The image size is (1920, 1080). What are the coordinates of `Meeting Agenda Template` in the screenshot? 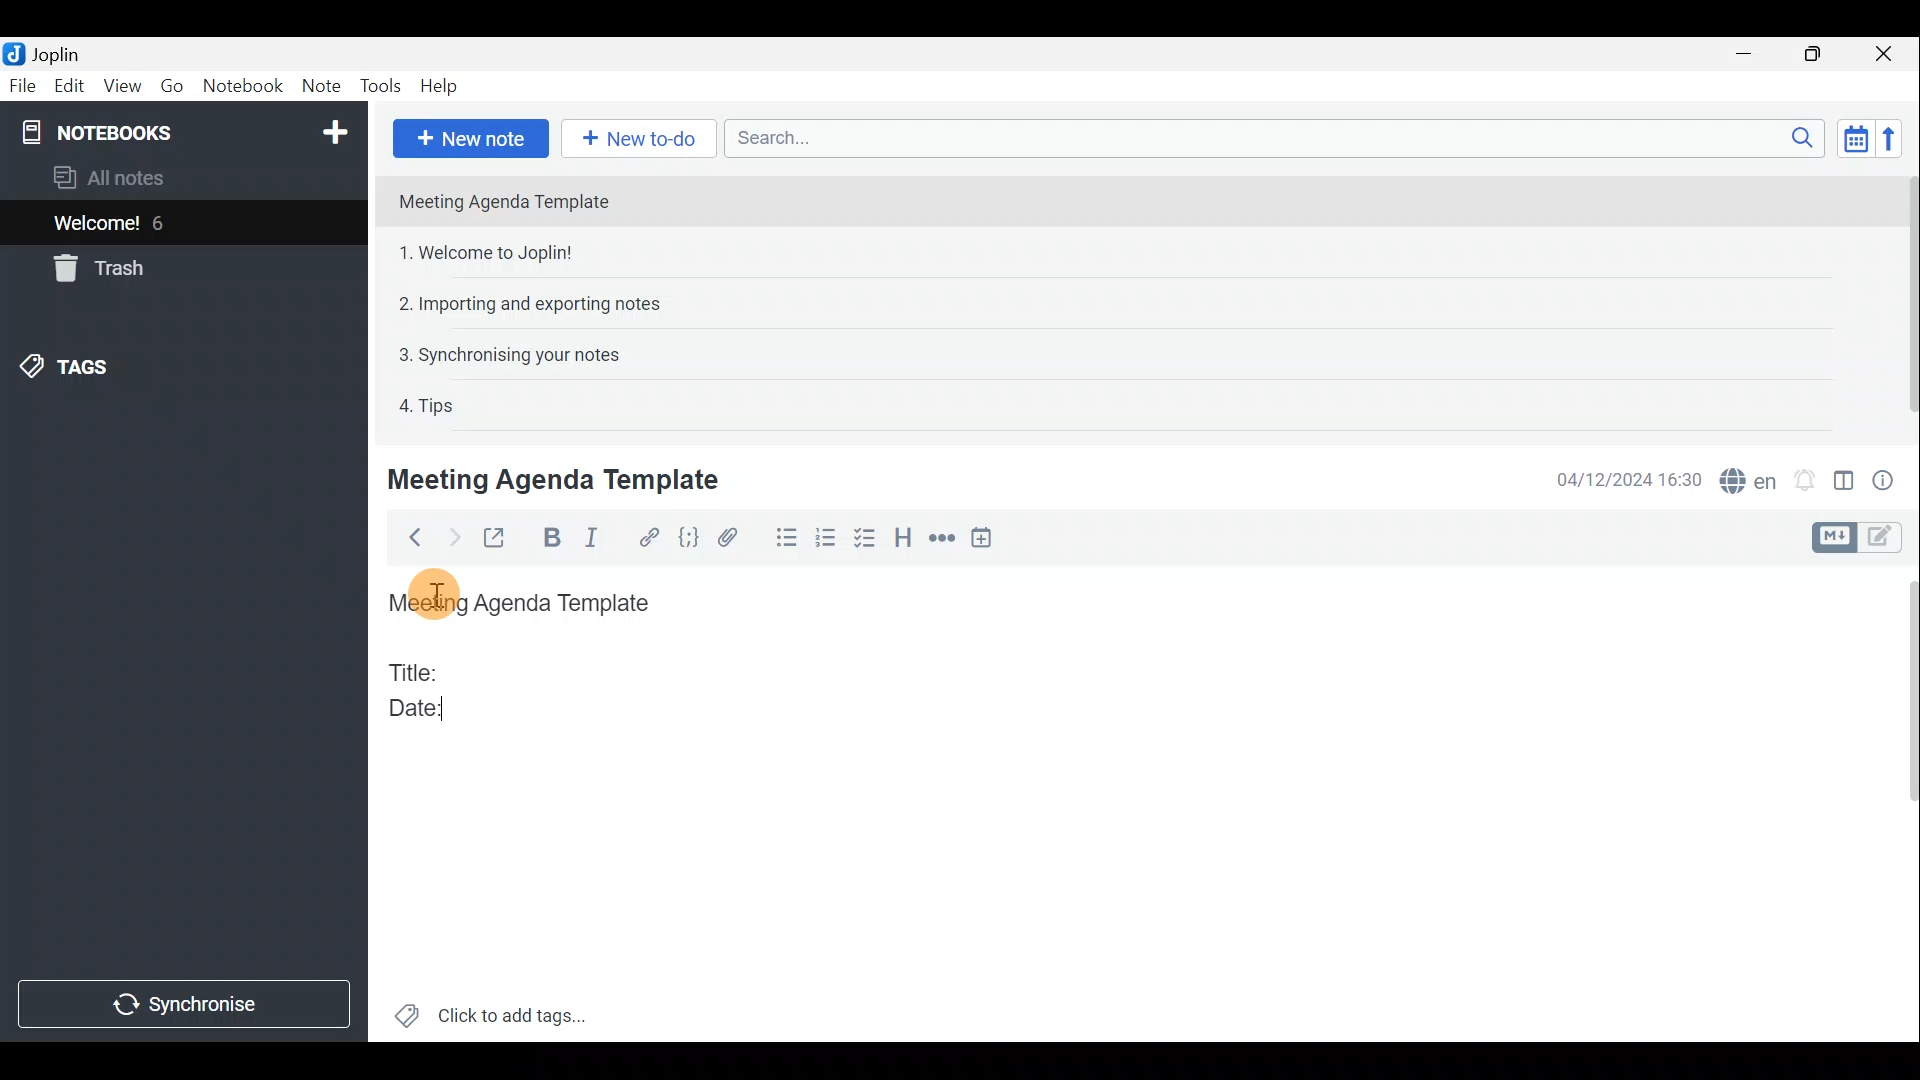 It's located at (557, 479).